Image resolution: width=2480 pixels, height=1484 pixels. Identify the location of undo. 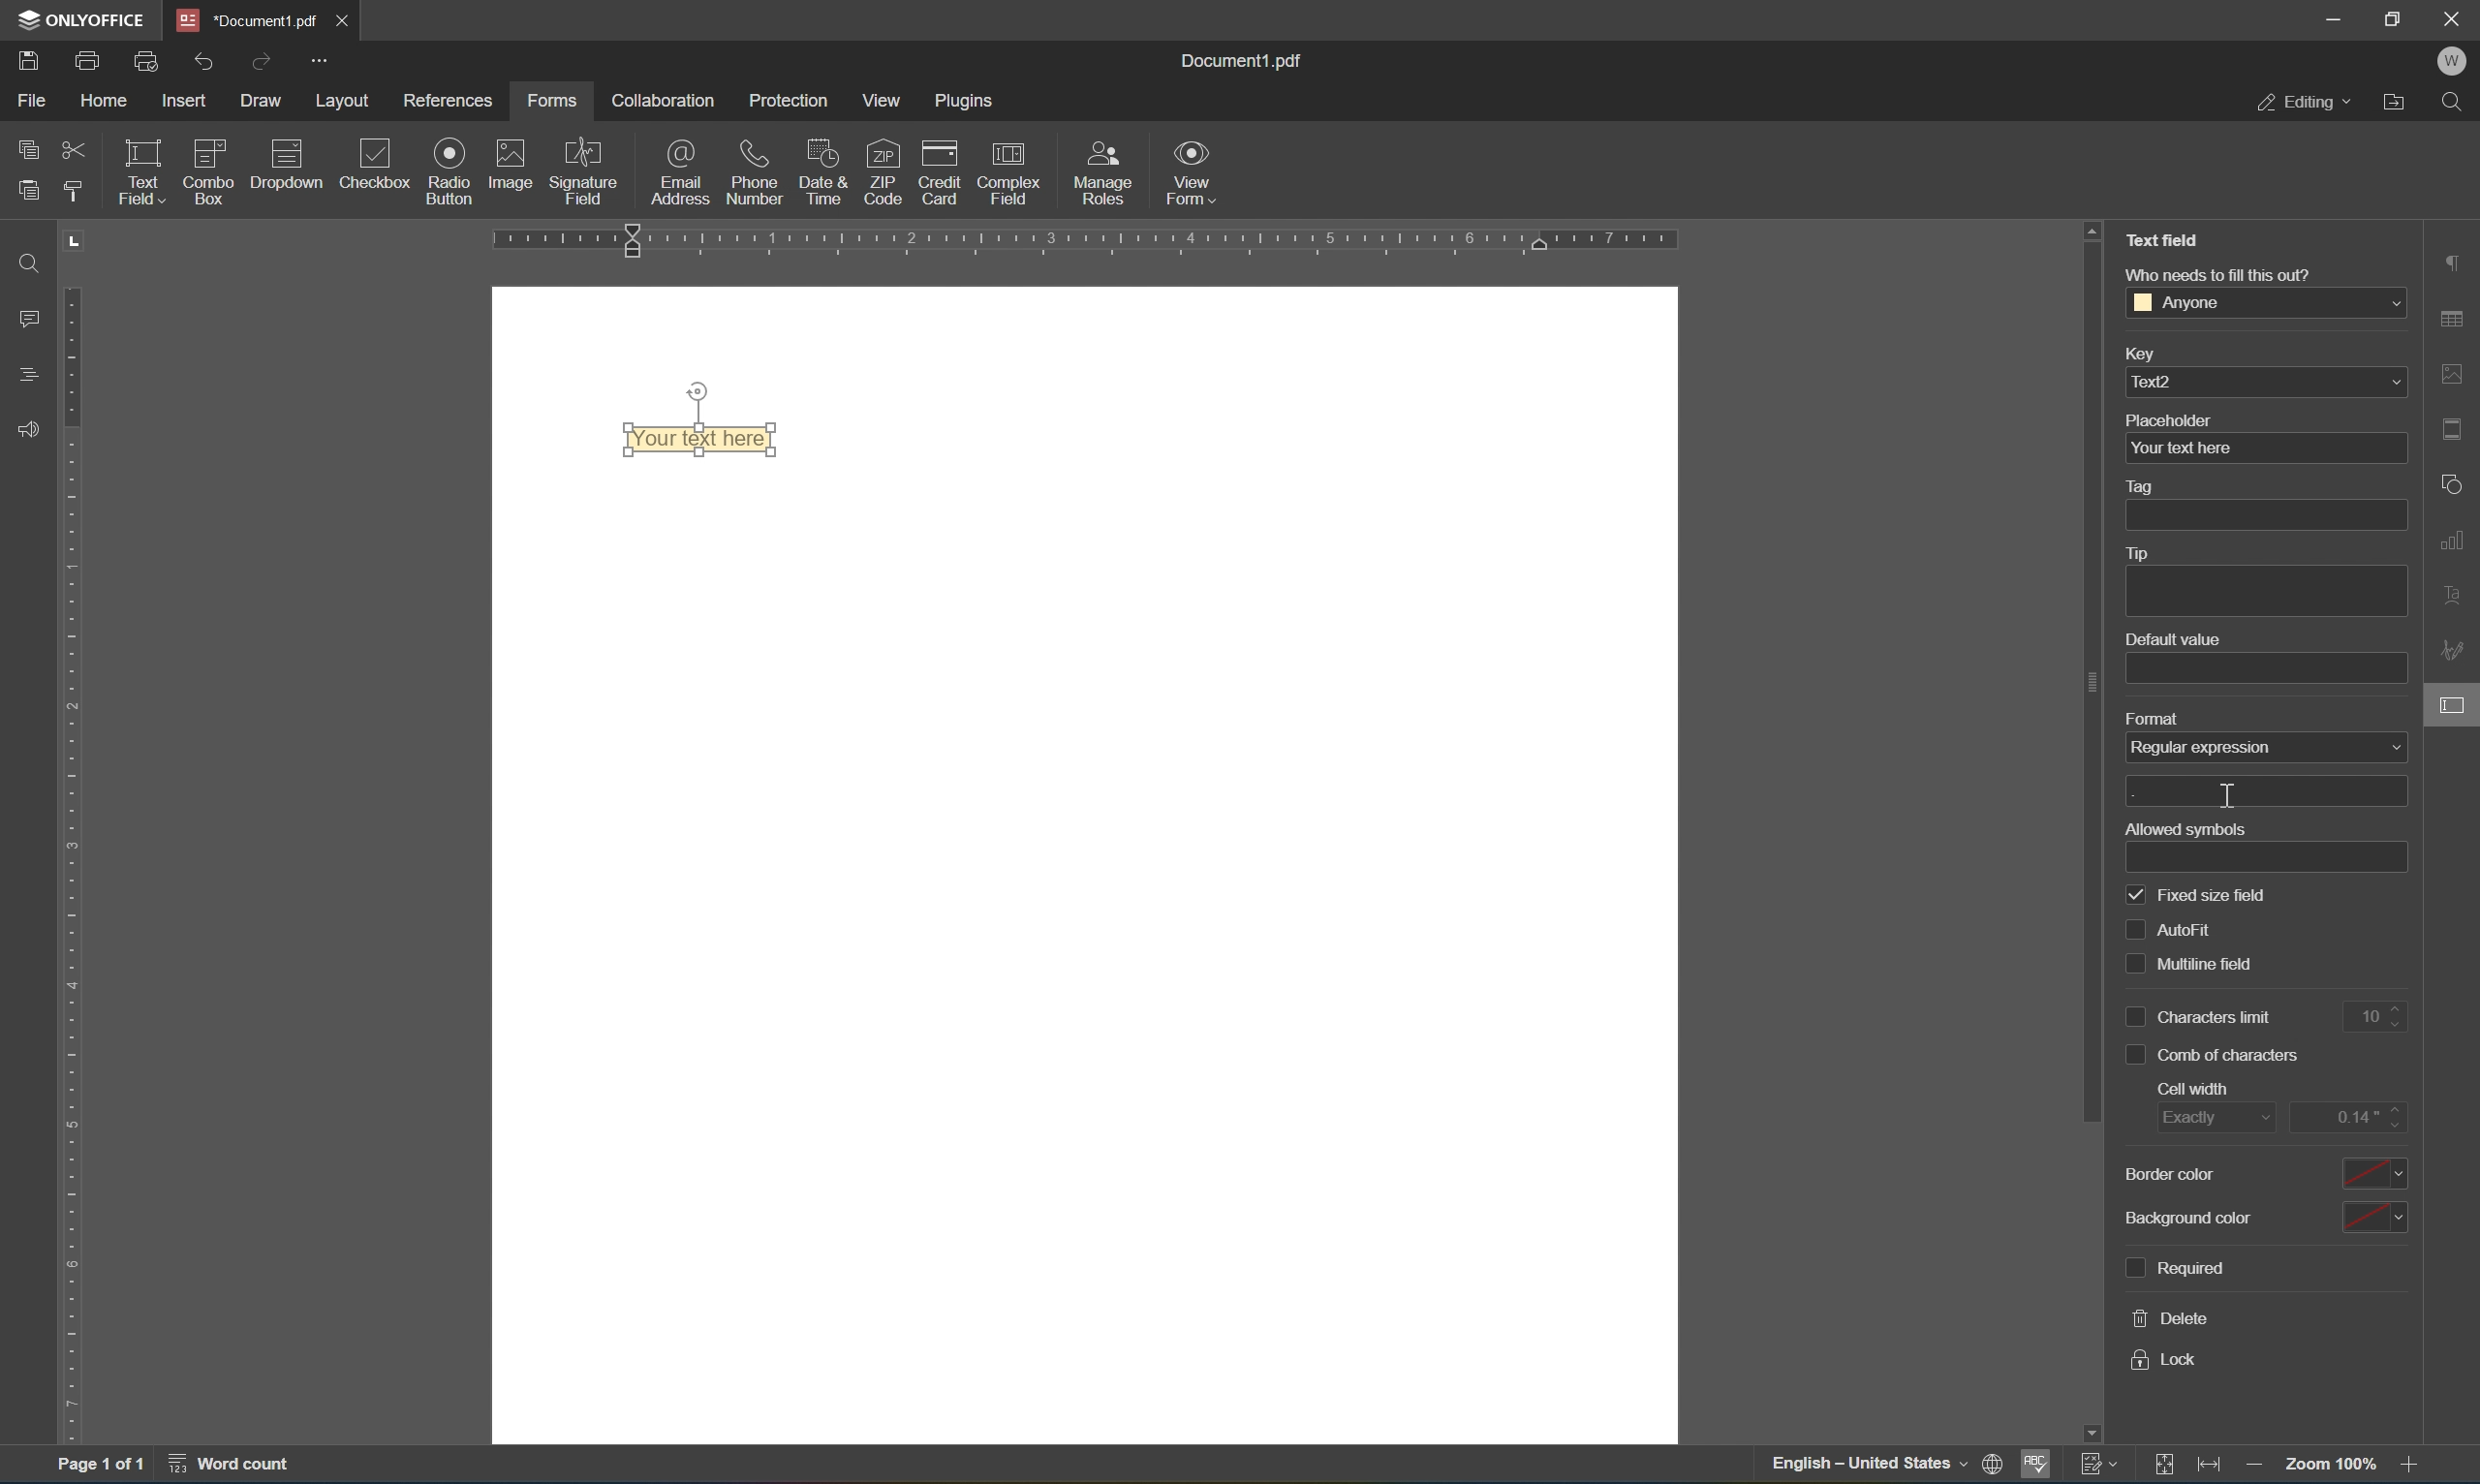
(205, 61).